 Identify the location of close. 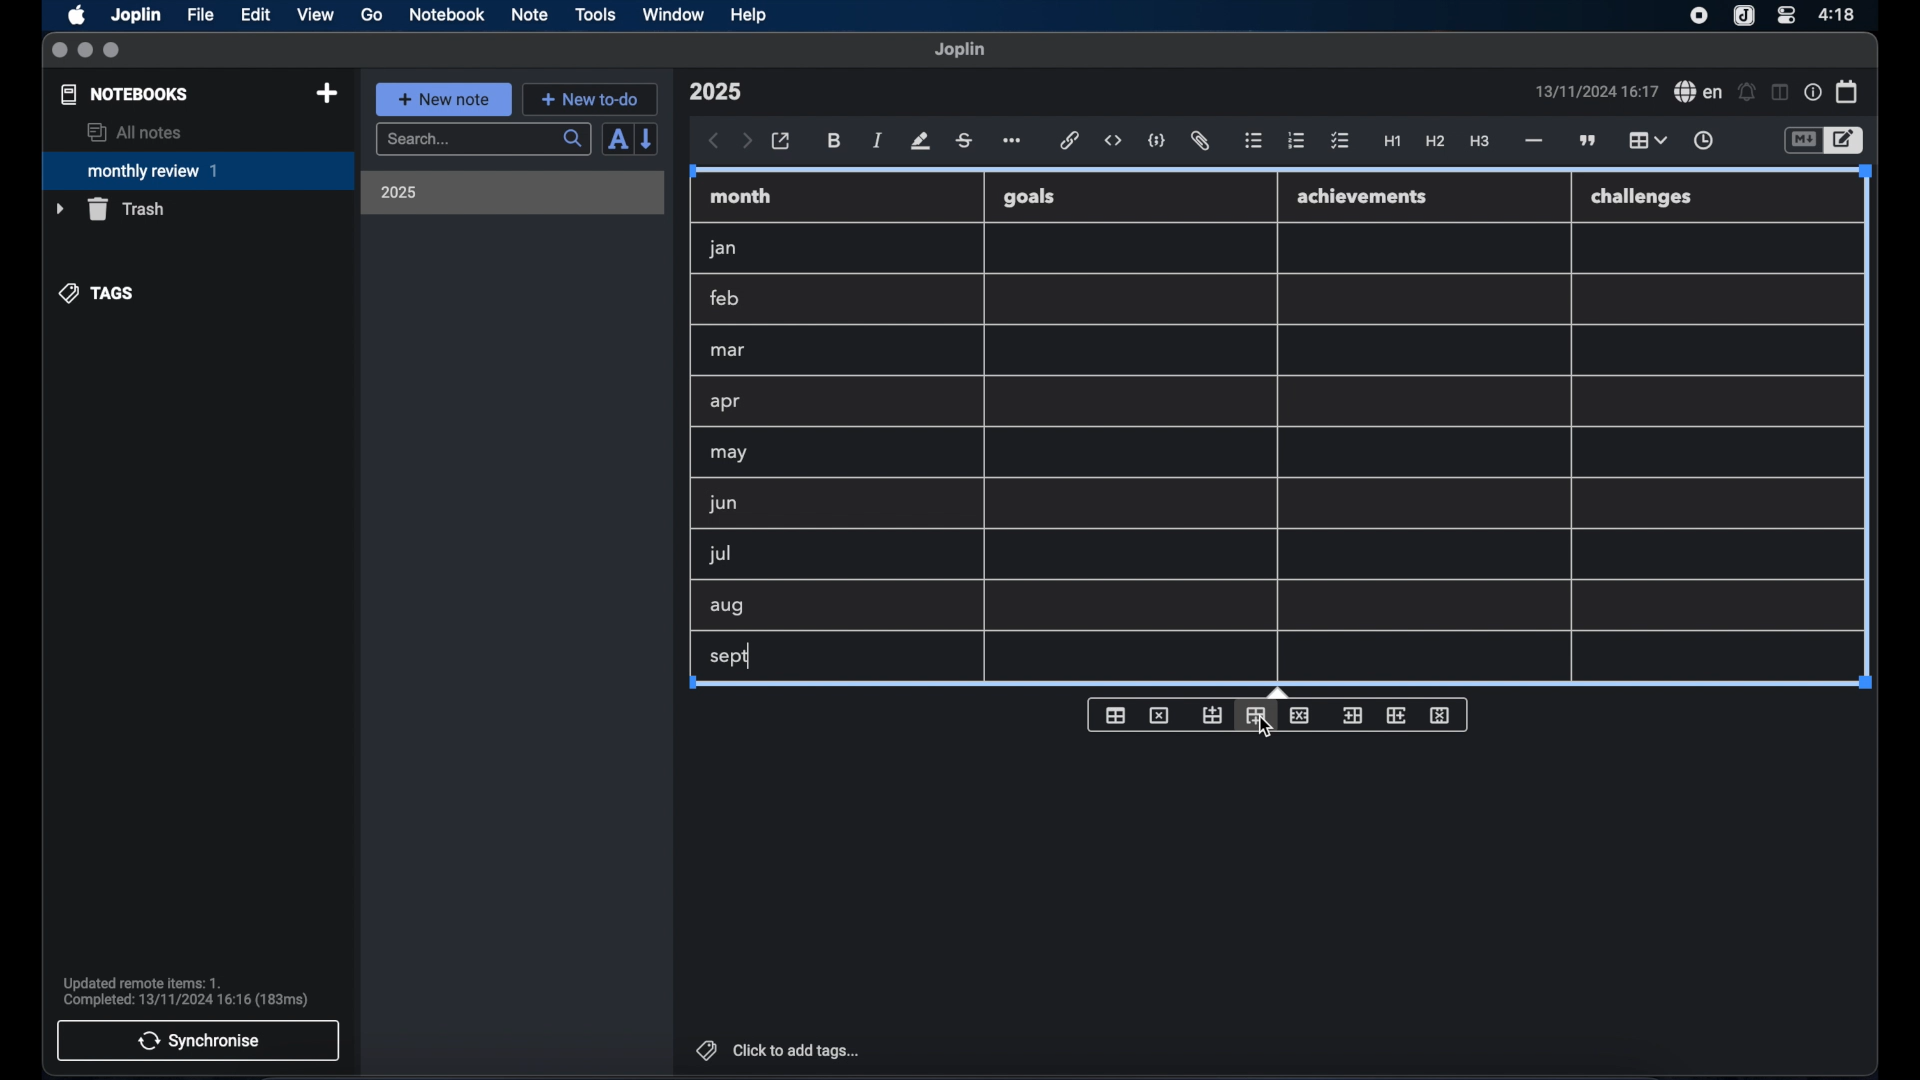
(59, 51).